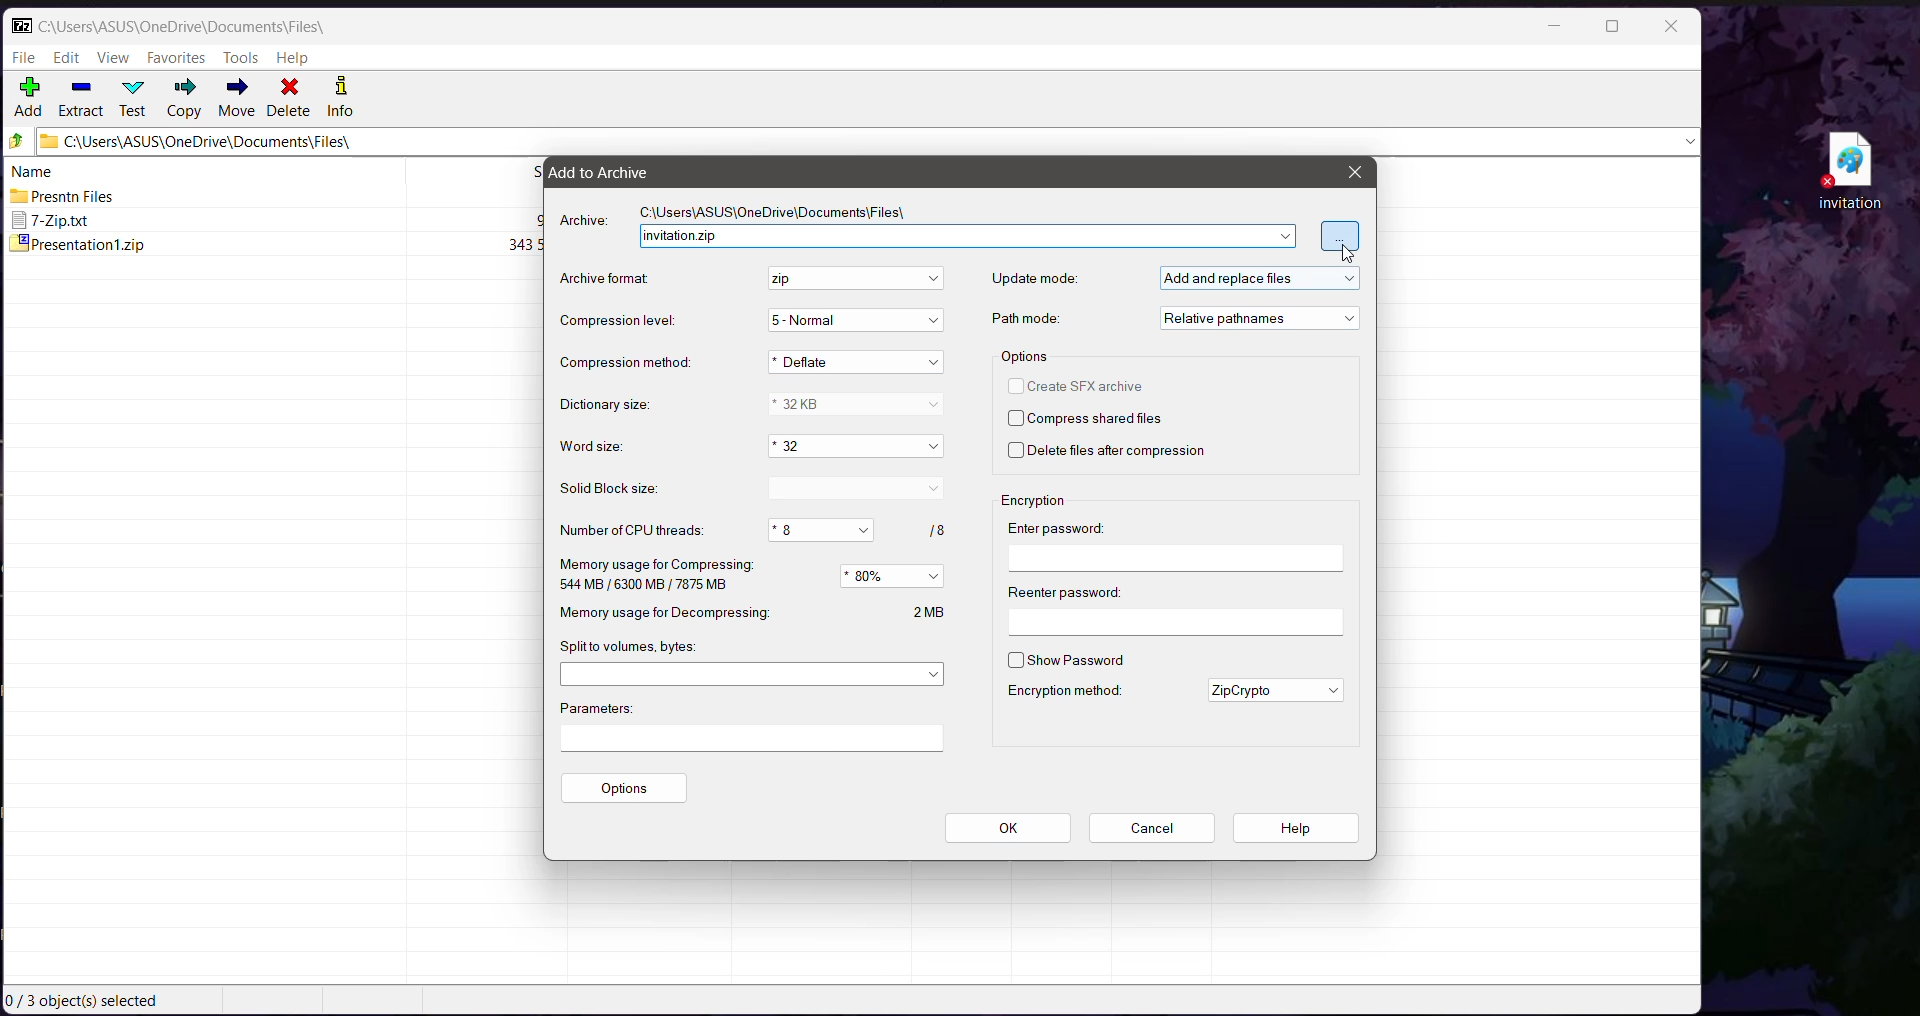 Image resolution: width=1920 pixels, height=1016 pixels. Describe the element at coordinates (235, 98) in the screenshot. I see `Move` at that location.